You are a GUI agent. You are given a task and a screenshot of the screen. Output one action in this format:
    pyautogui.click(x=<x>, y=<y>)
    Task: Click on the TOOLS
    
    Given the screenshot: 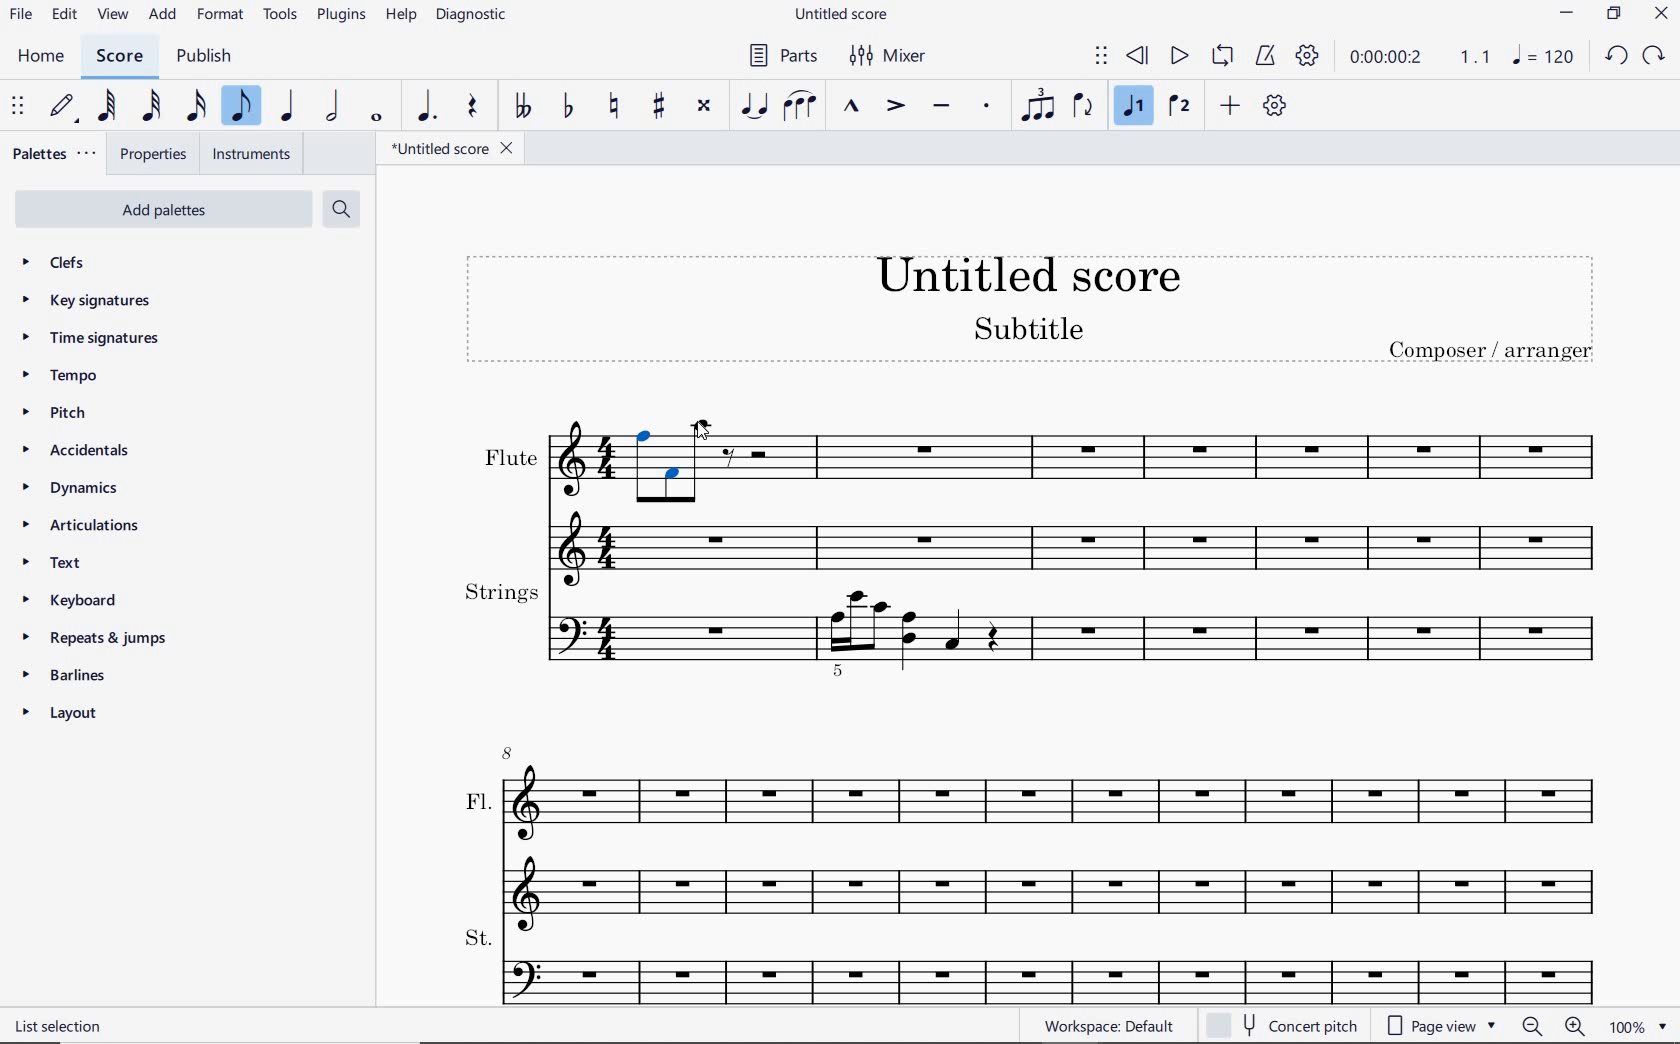 What is the action you would take?
    pyautogui.click(x=281, y=16)
    